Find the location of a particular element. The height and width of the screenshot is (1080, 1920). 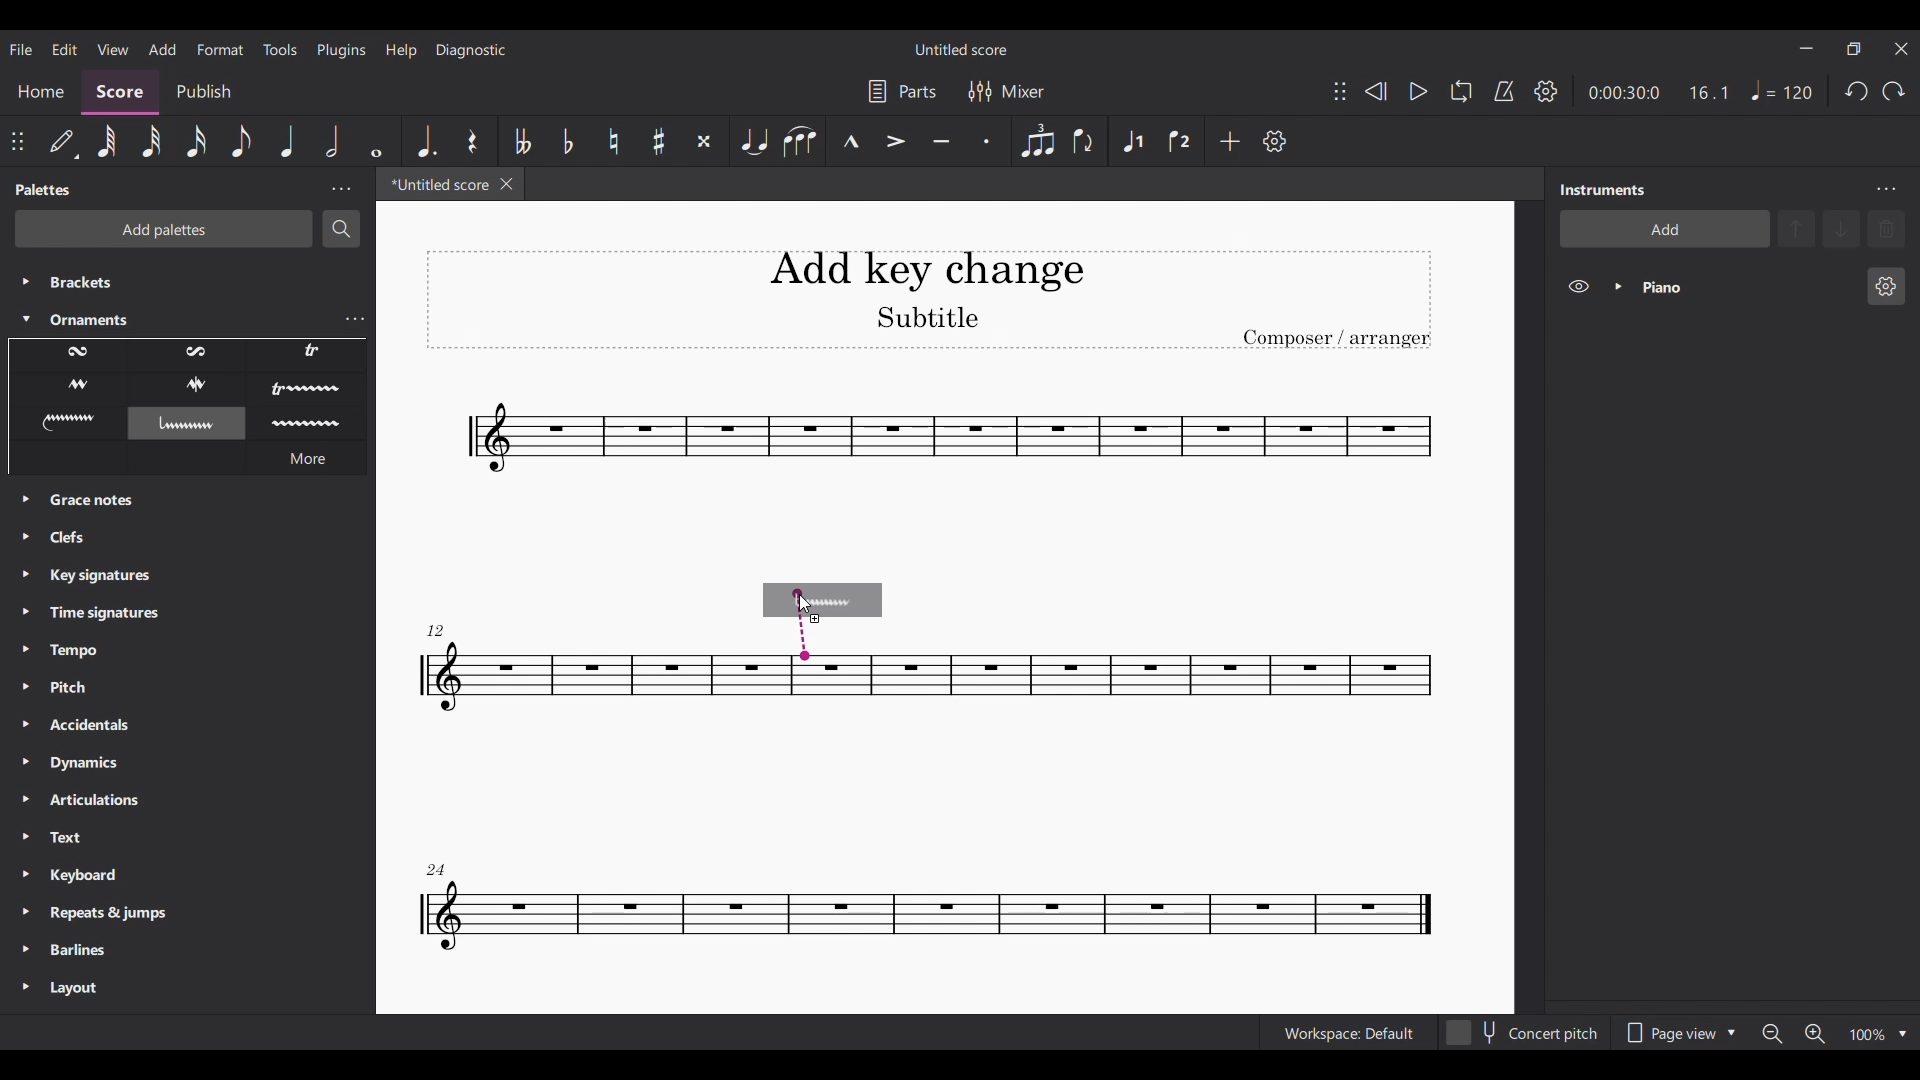

Description of current selection is located at coordinates (188, 470).